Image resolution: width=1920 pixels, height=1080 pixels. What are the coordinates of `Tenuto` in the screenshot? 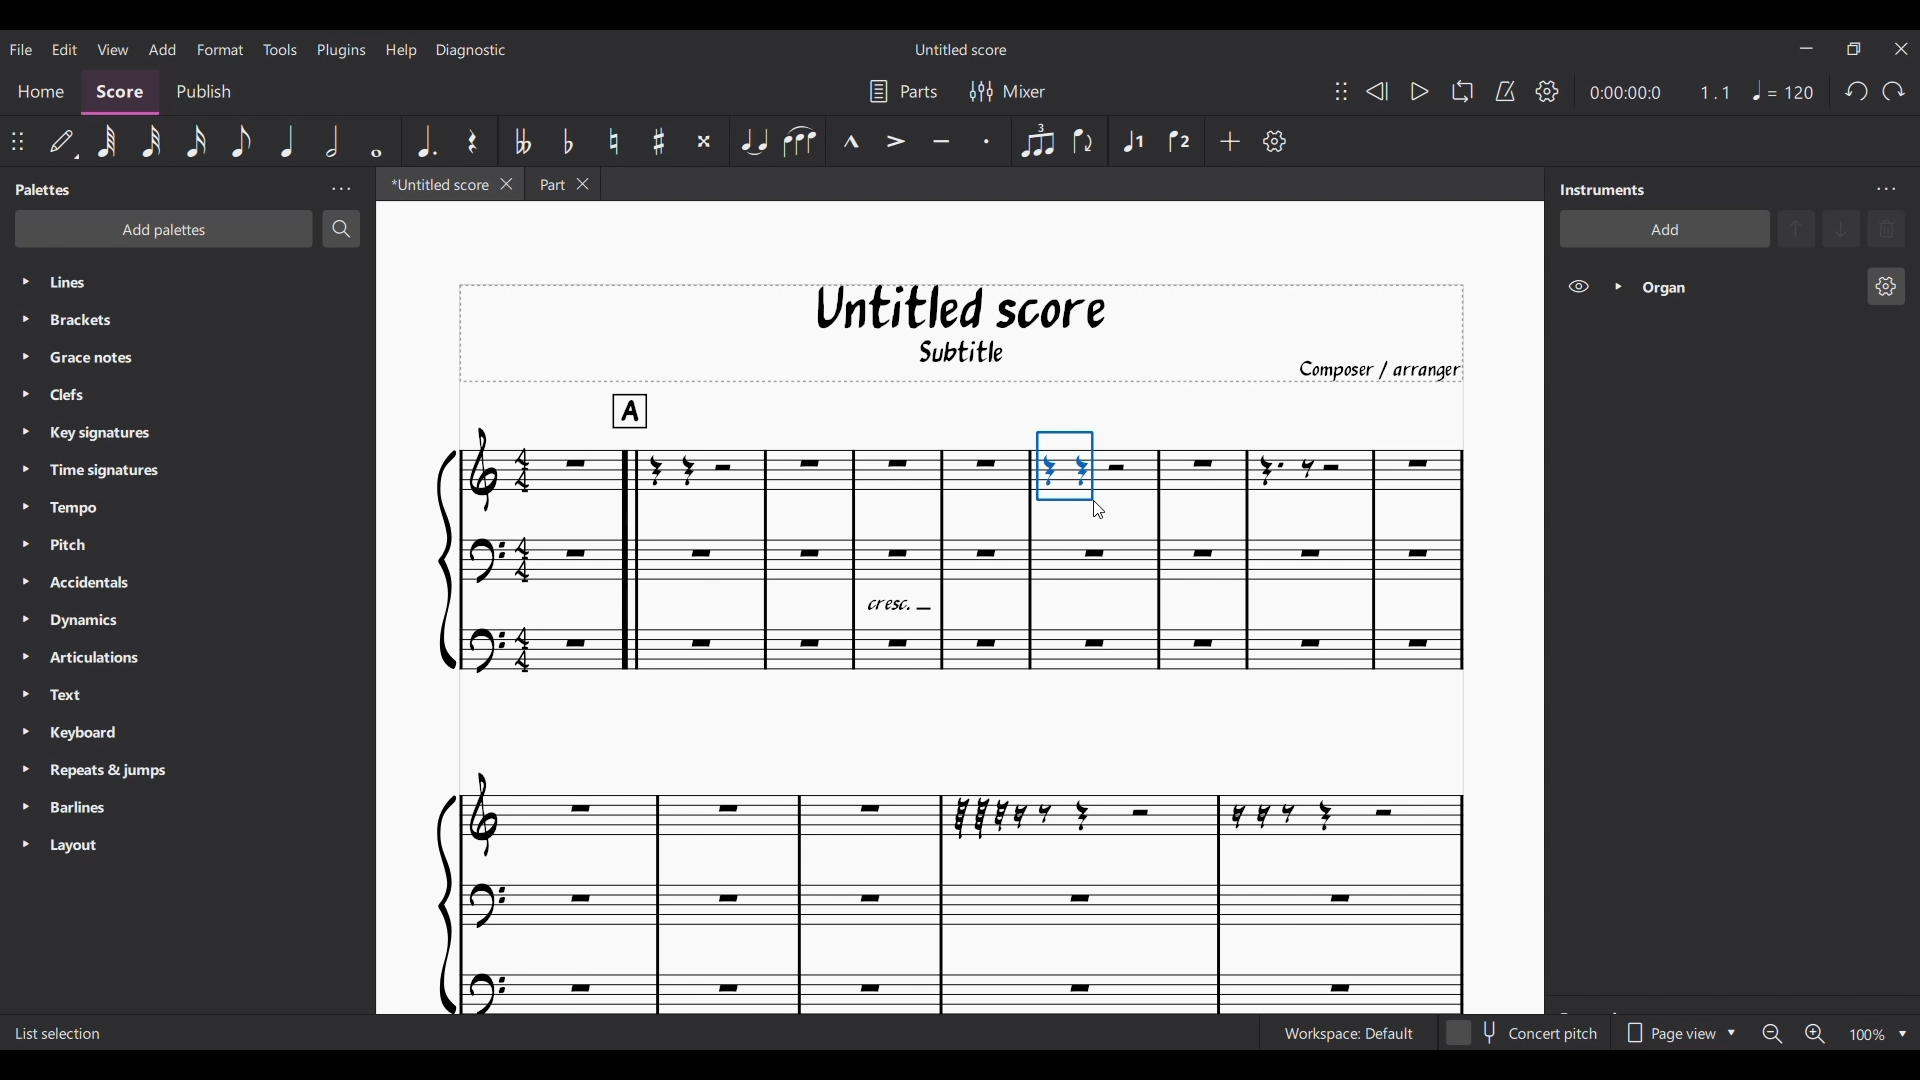 It's located at (942, 142).